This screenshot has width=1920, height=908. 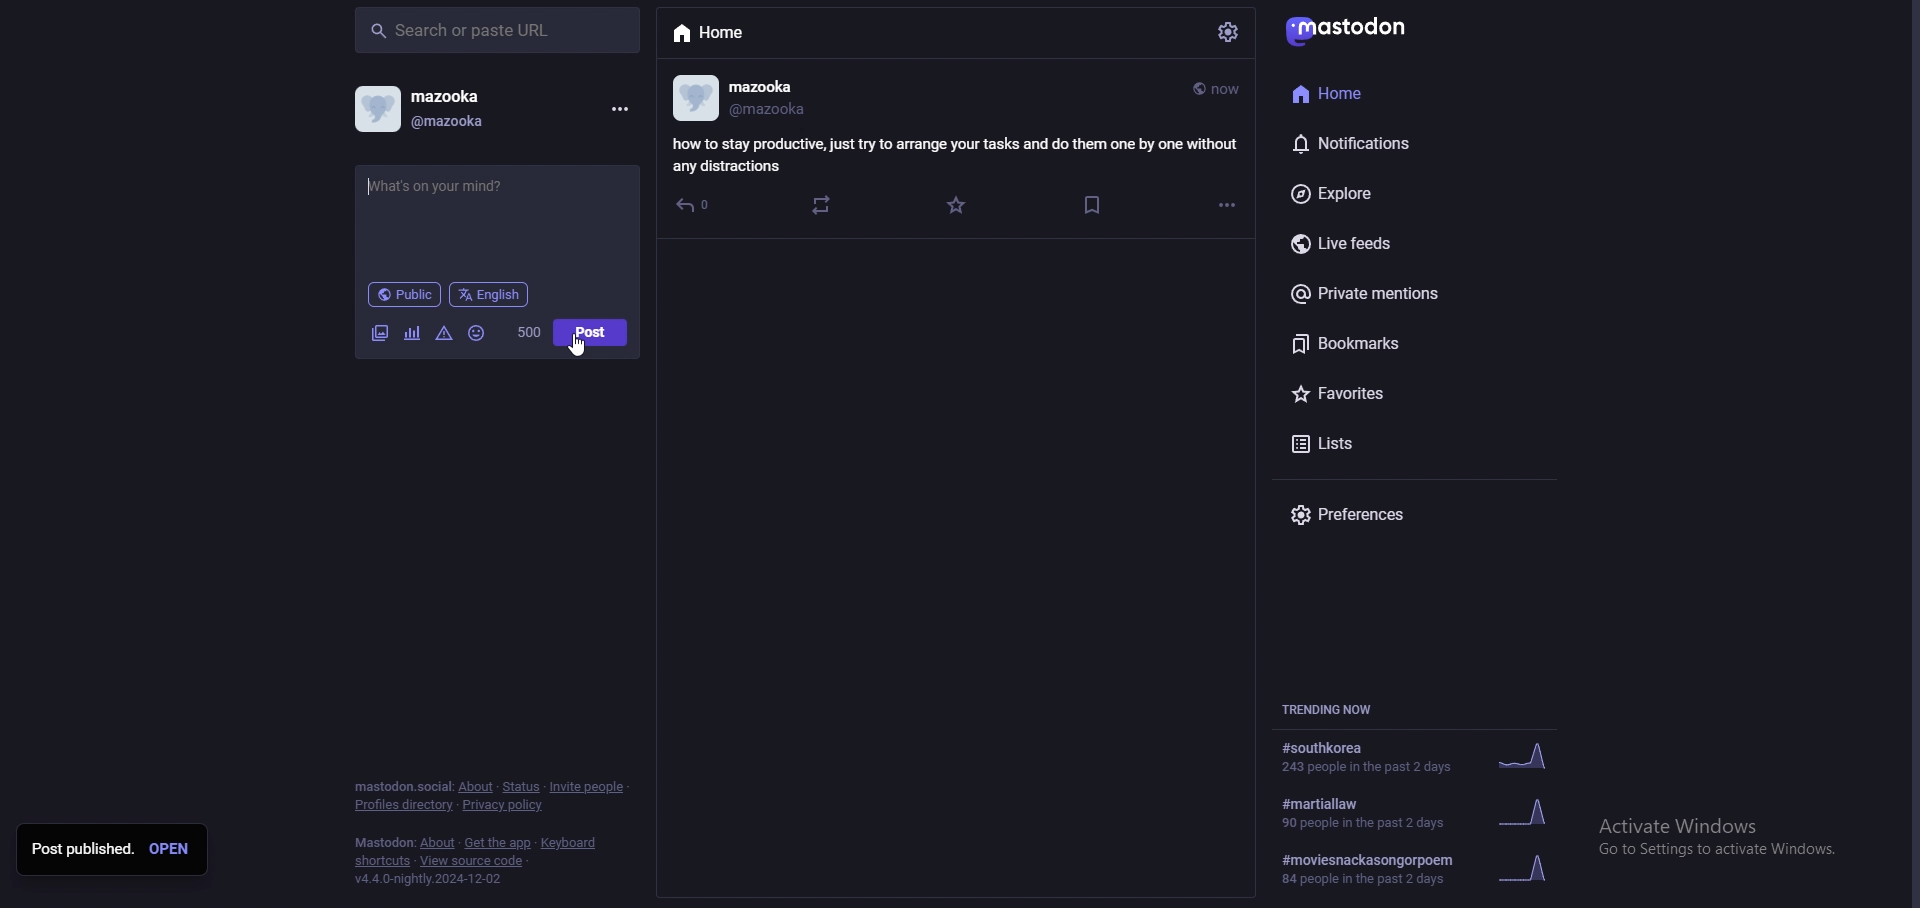 I want to click on menu, so click(x=620, y=110).